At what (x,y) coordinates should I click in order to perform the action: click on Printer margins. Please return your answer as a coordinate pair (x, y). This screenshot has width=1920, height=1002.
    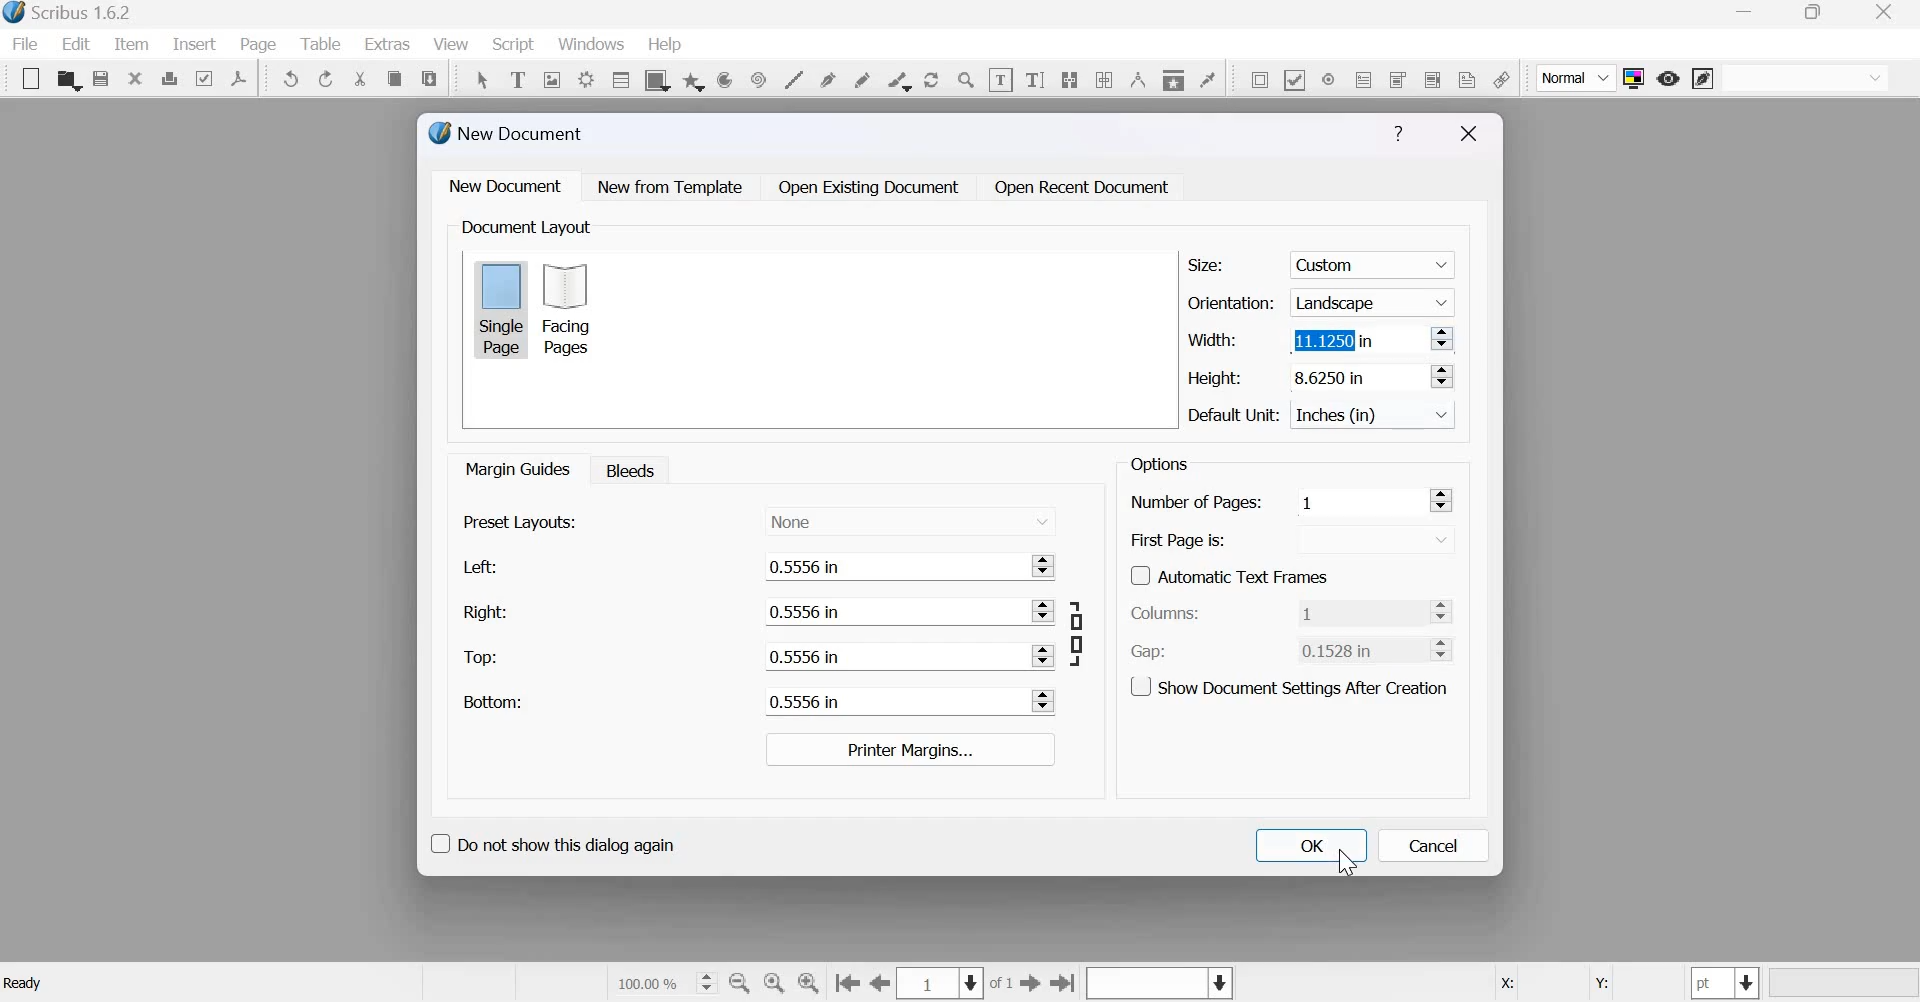
    Looking at the image, I should click on (908, 749).